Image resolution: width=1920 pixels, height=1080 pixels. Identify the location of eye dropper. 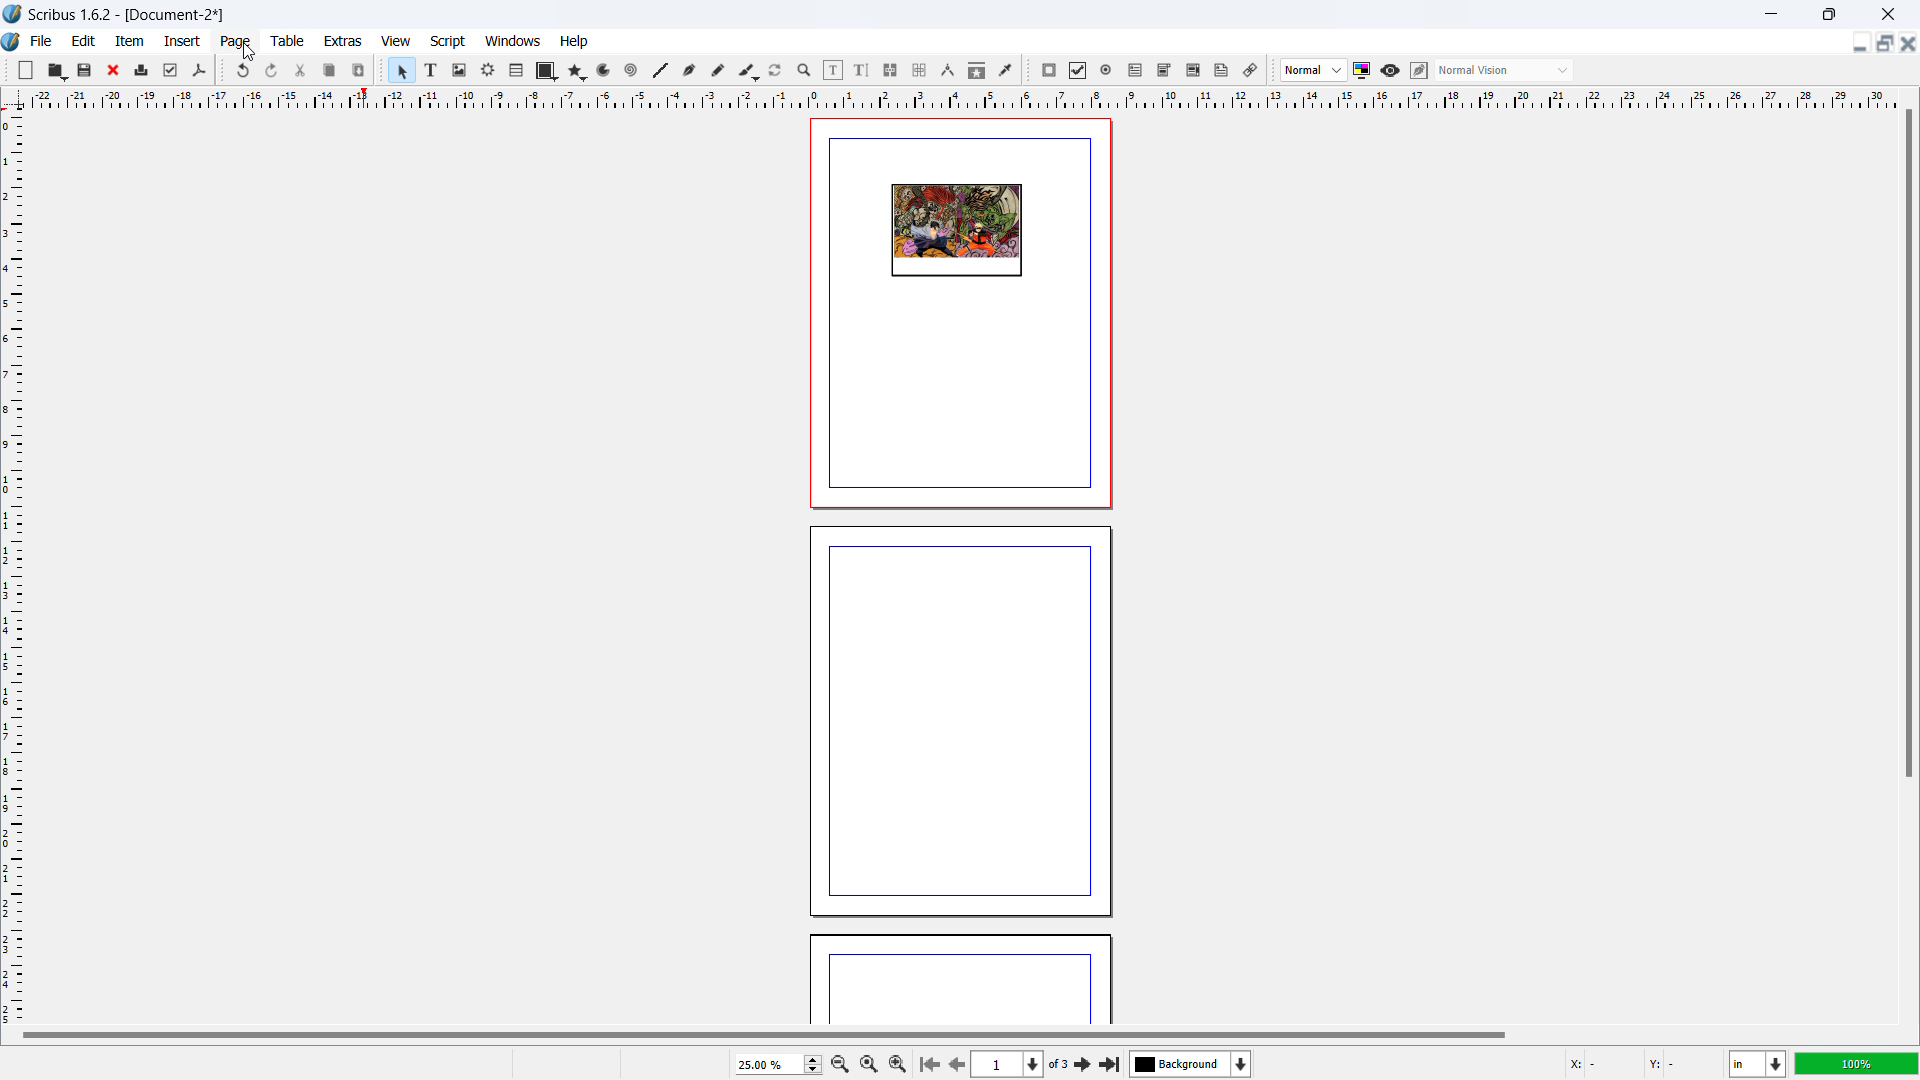
(1007, 69).